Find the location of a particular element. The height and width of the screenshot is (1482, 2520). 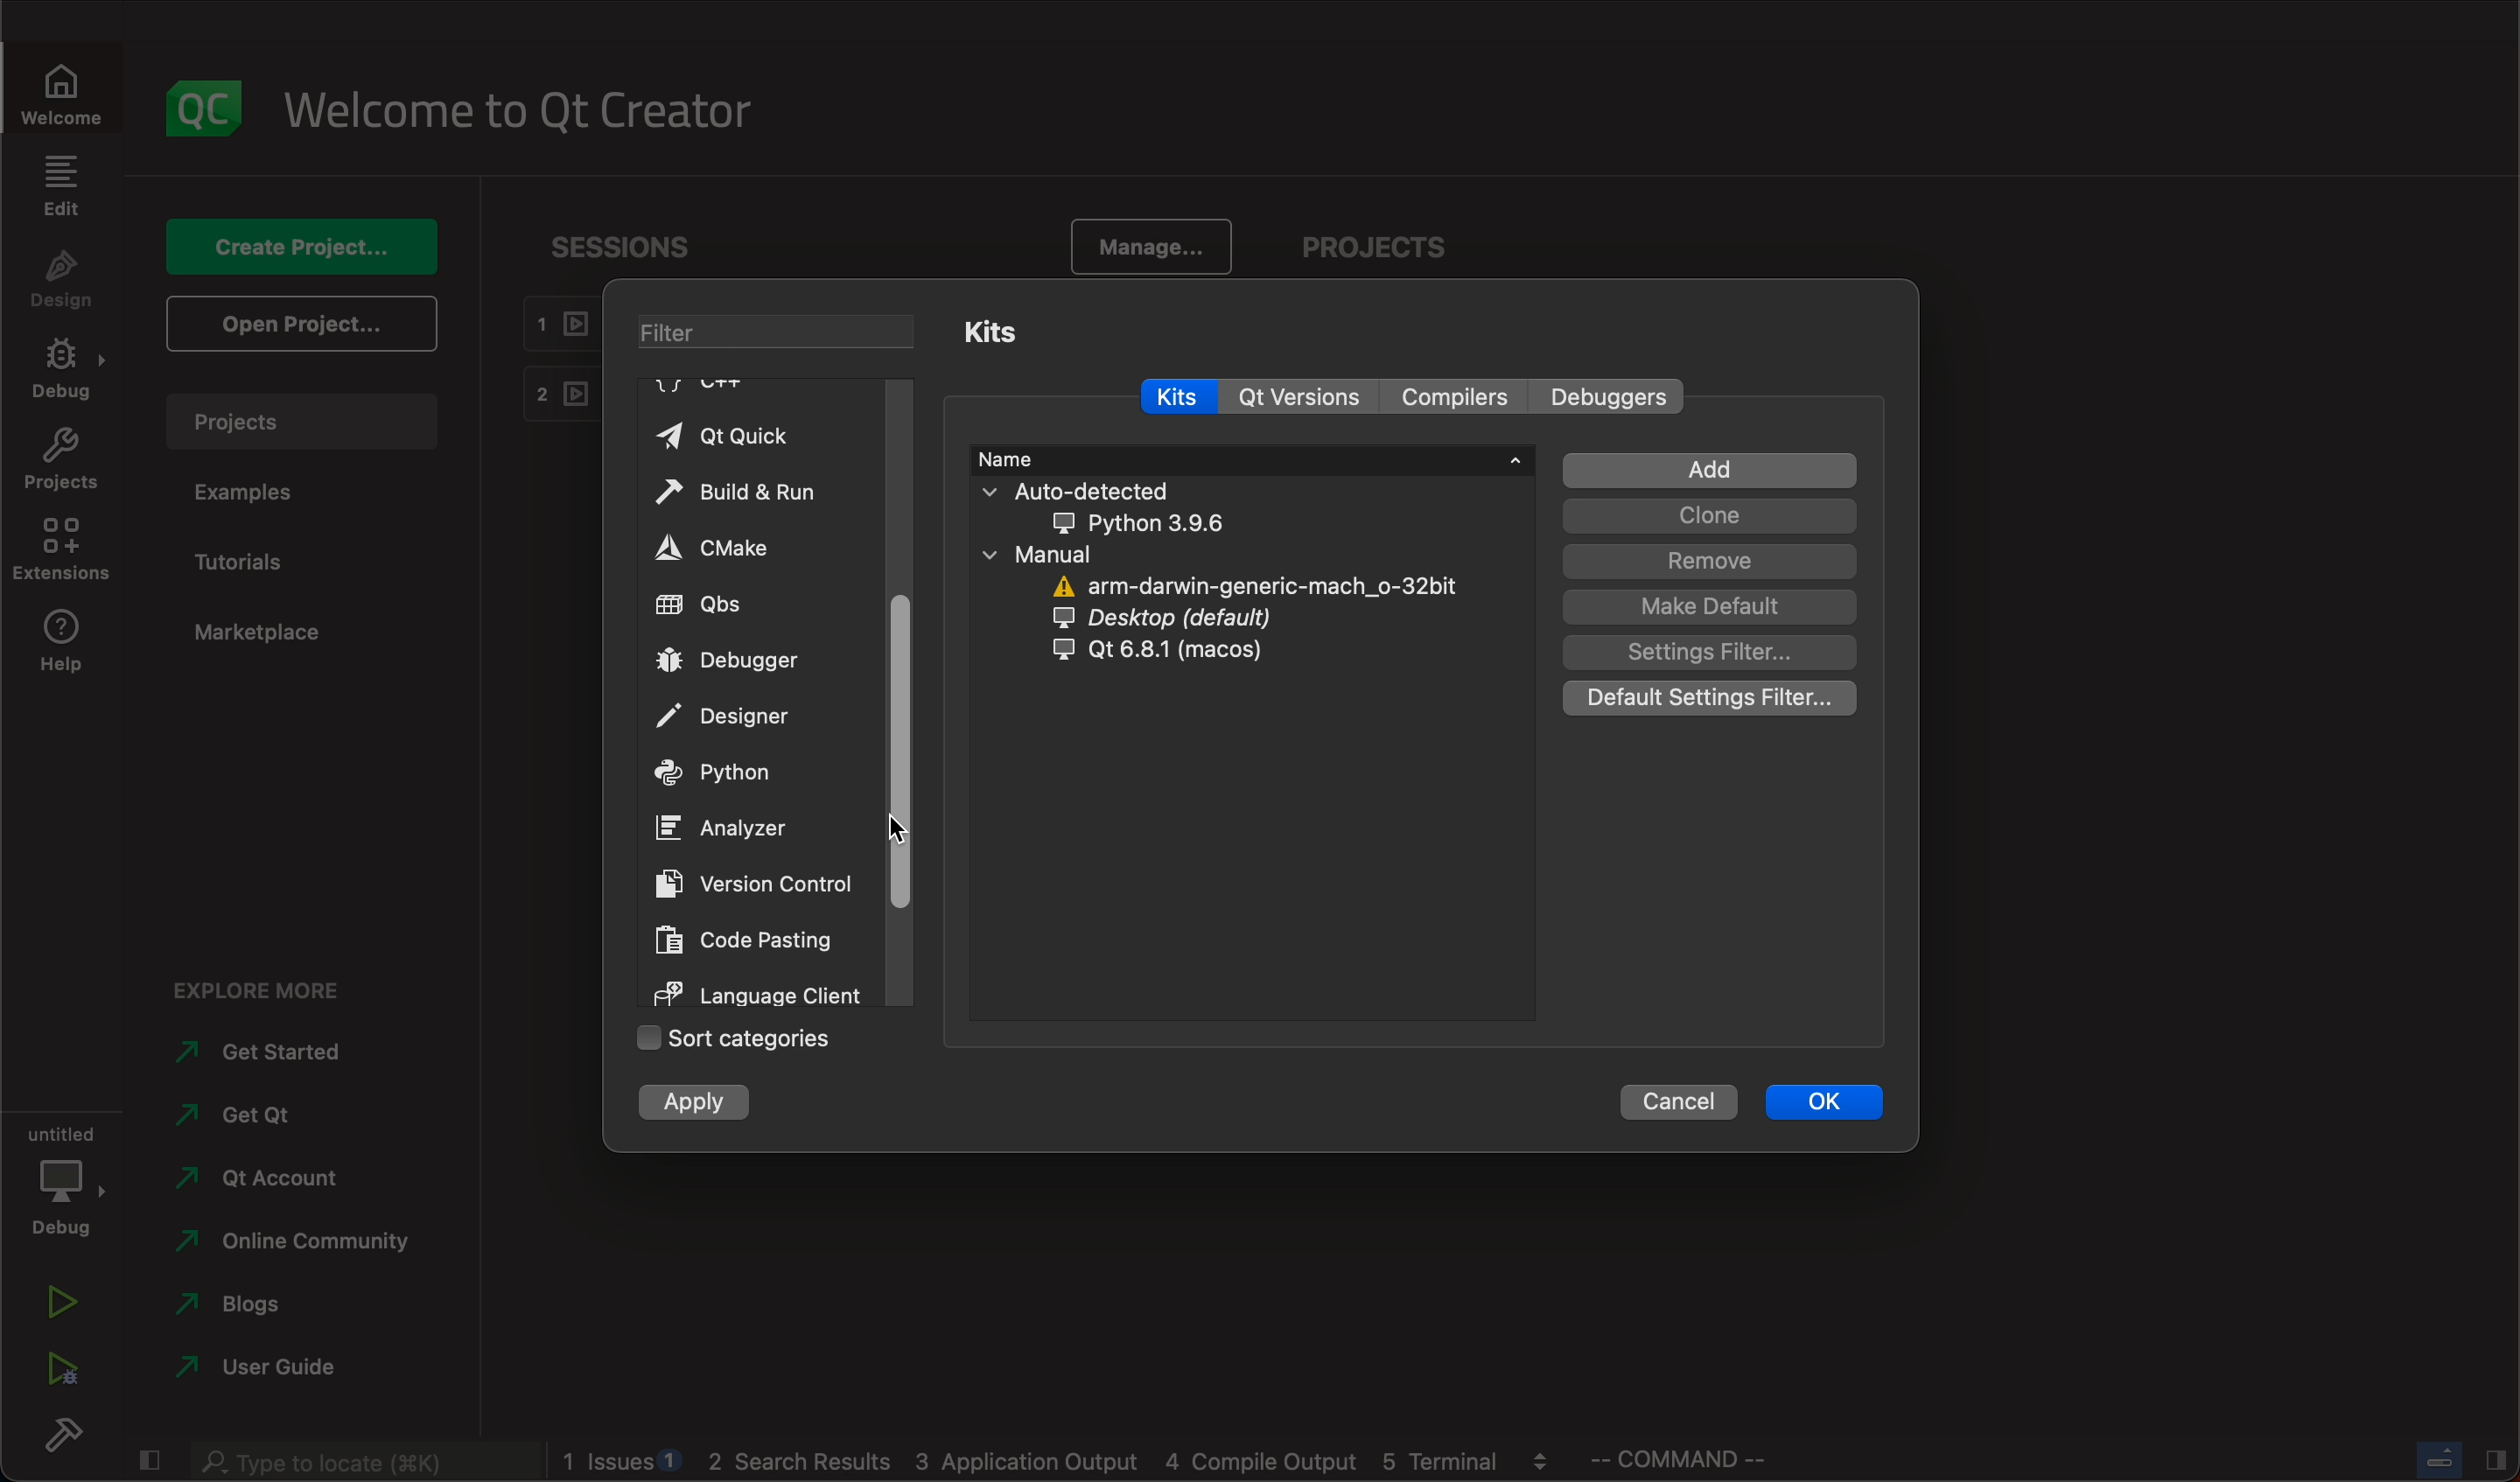

blogs is located at coordinates (249, 1302).